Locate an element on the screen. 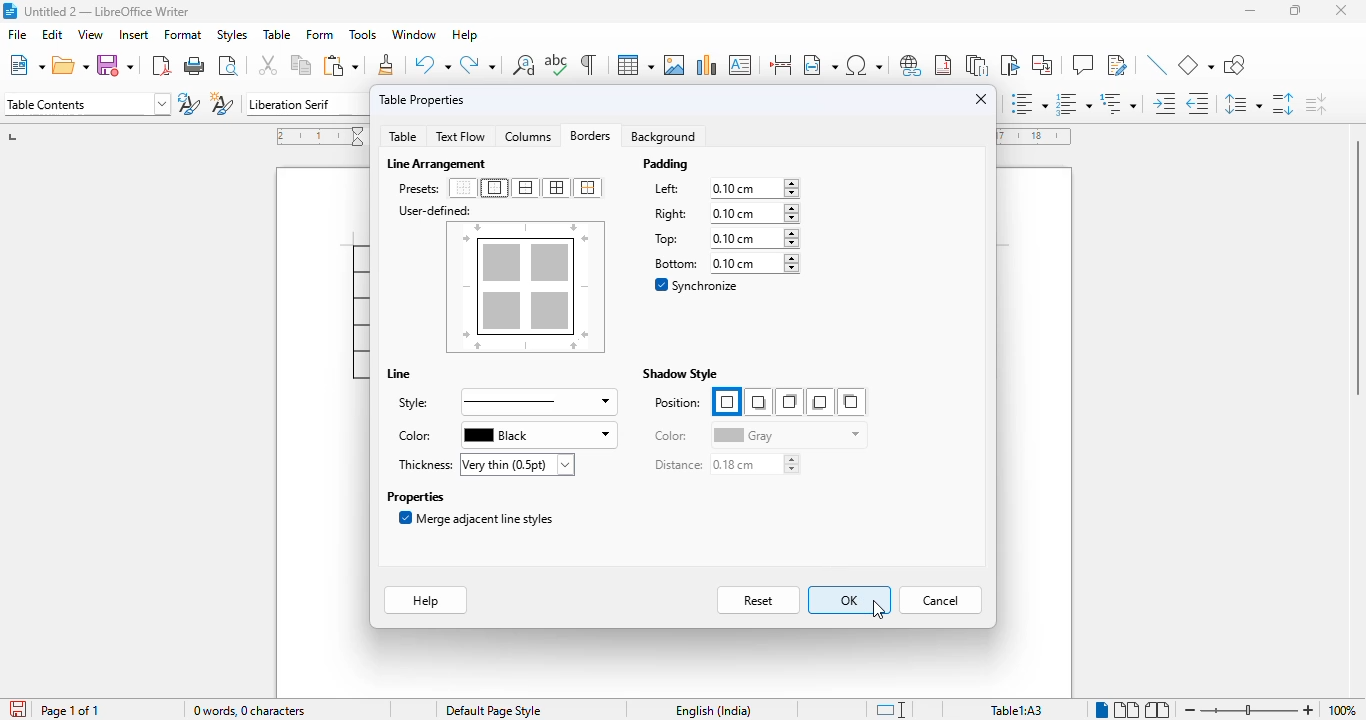 This screenshot has height=720, width=1366. OK is located at coordinates (849, 600).